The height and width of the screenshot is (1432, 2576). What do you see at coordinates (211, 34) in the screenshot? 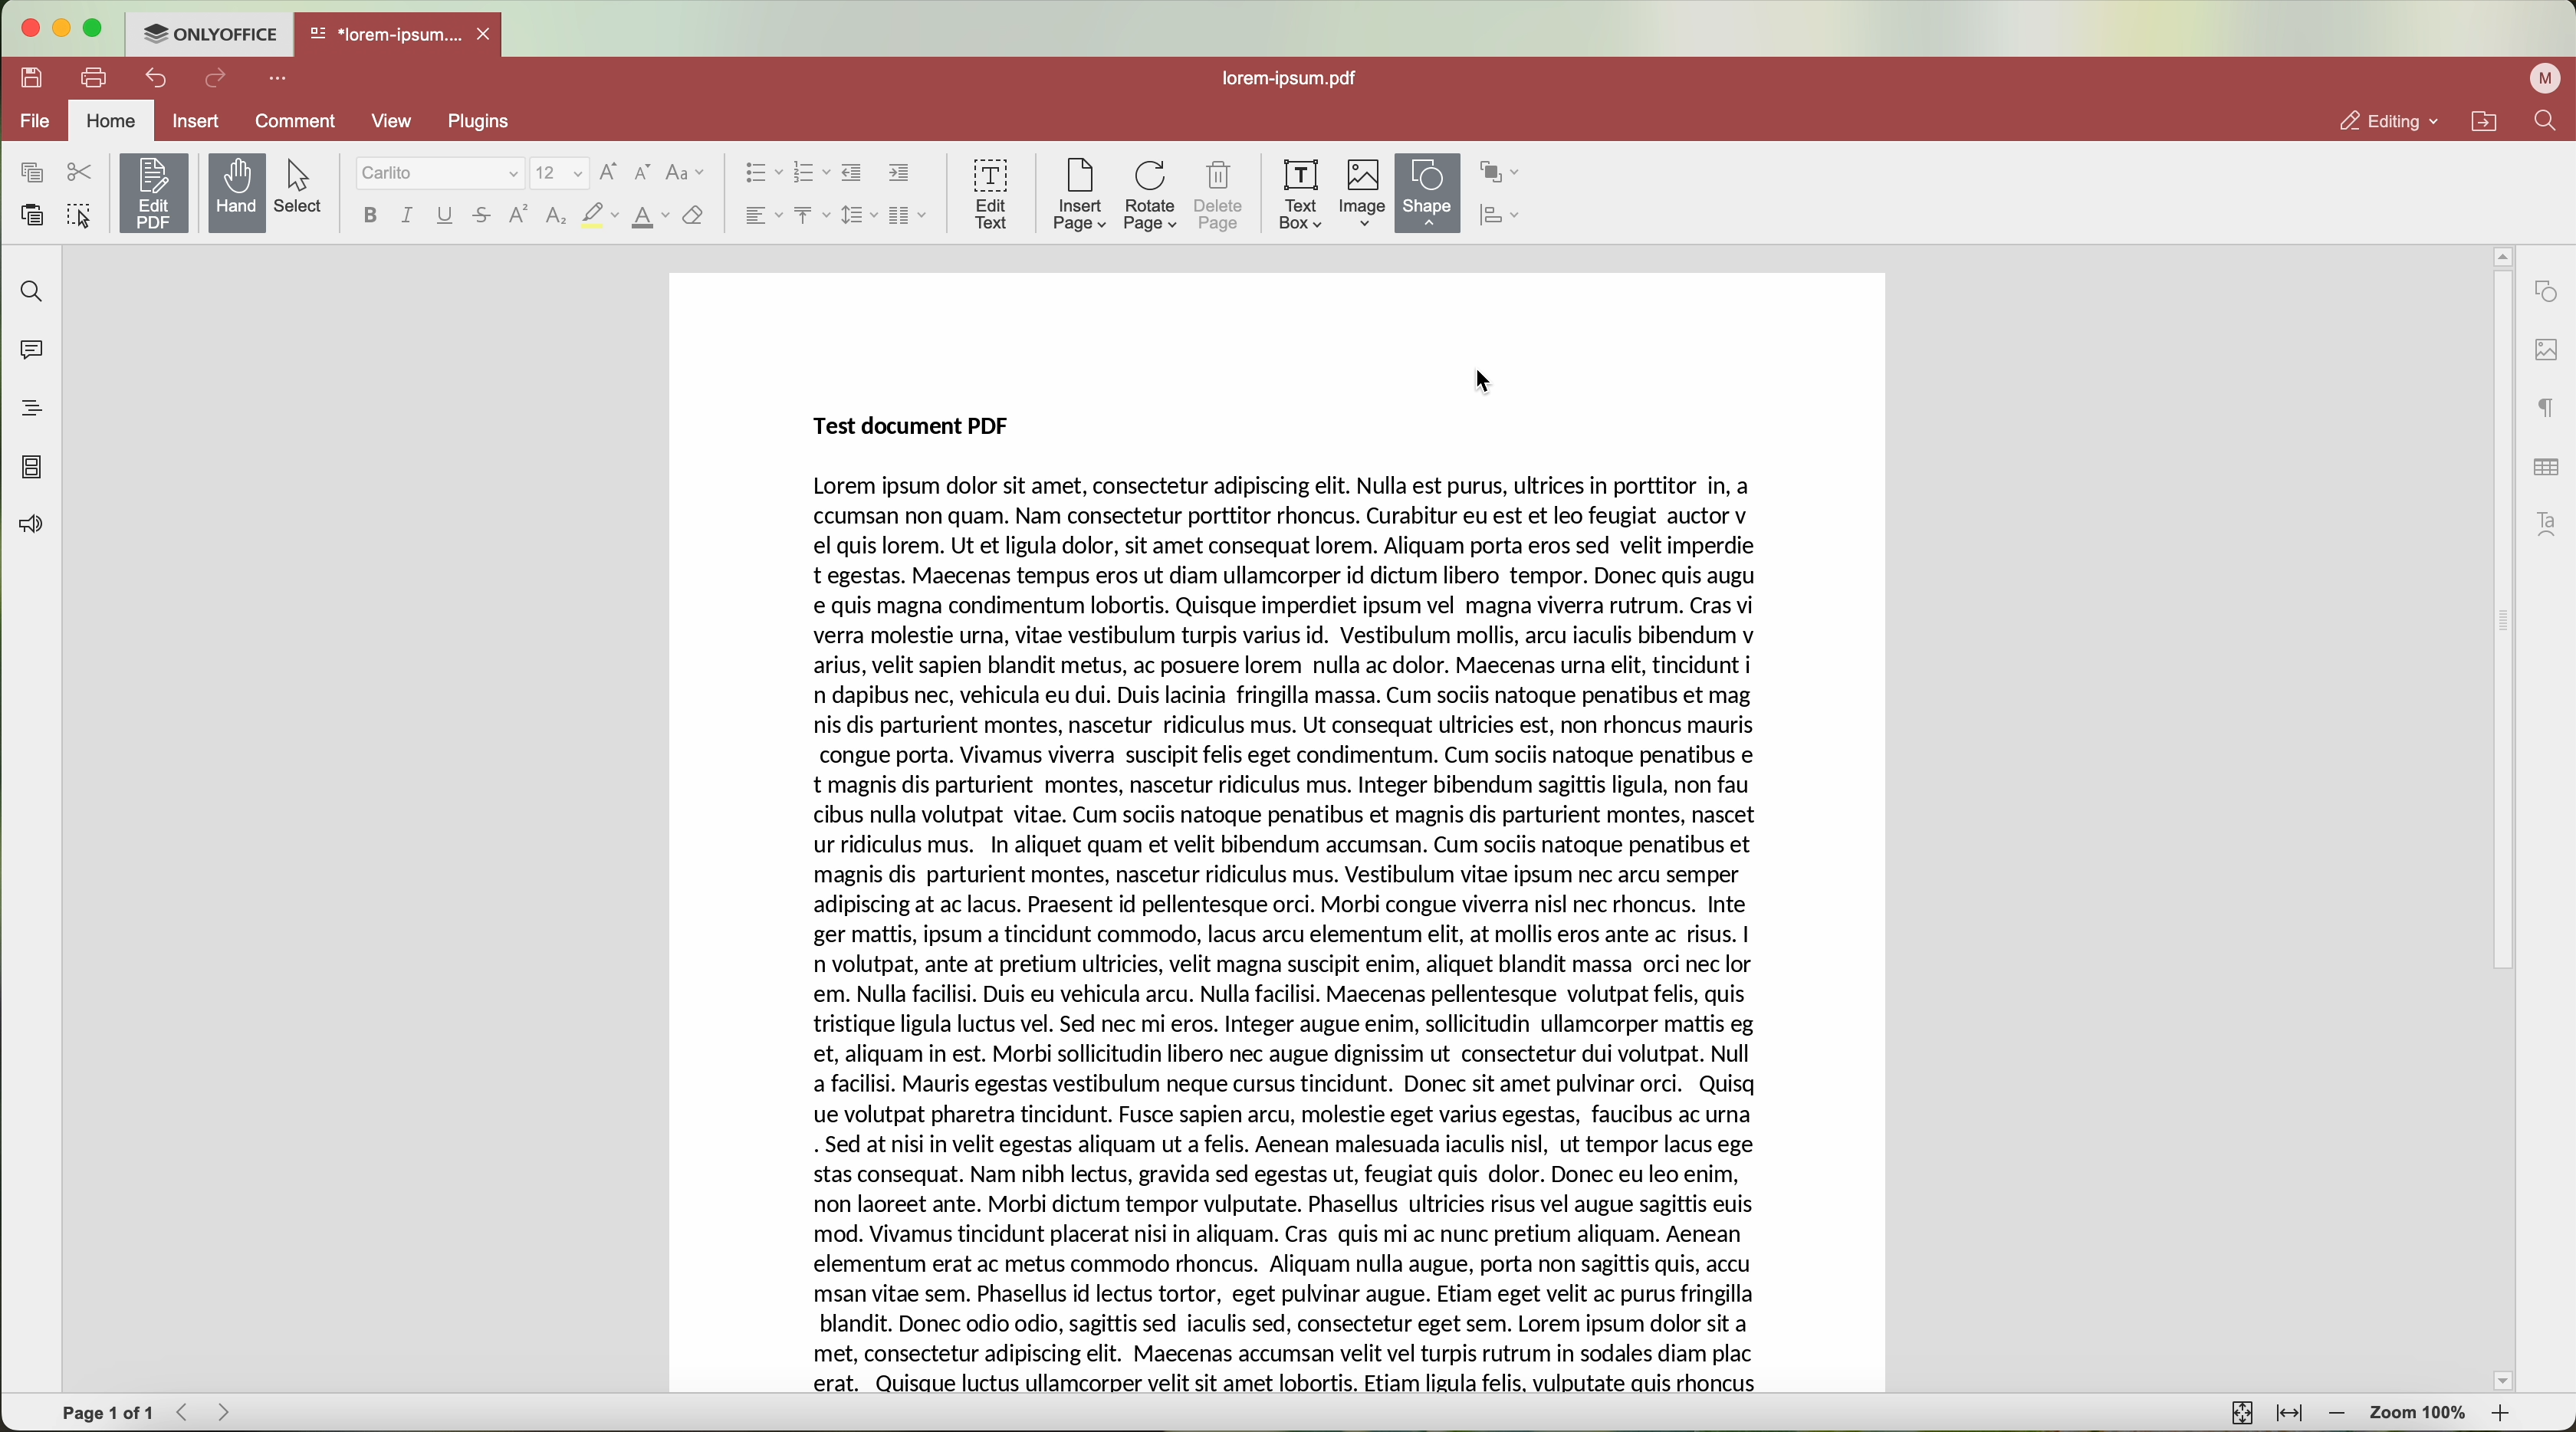
I see `ONLYOFFICE` at bounding box center [211, 34].